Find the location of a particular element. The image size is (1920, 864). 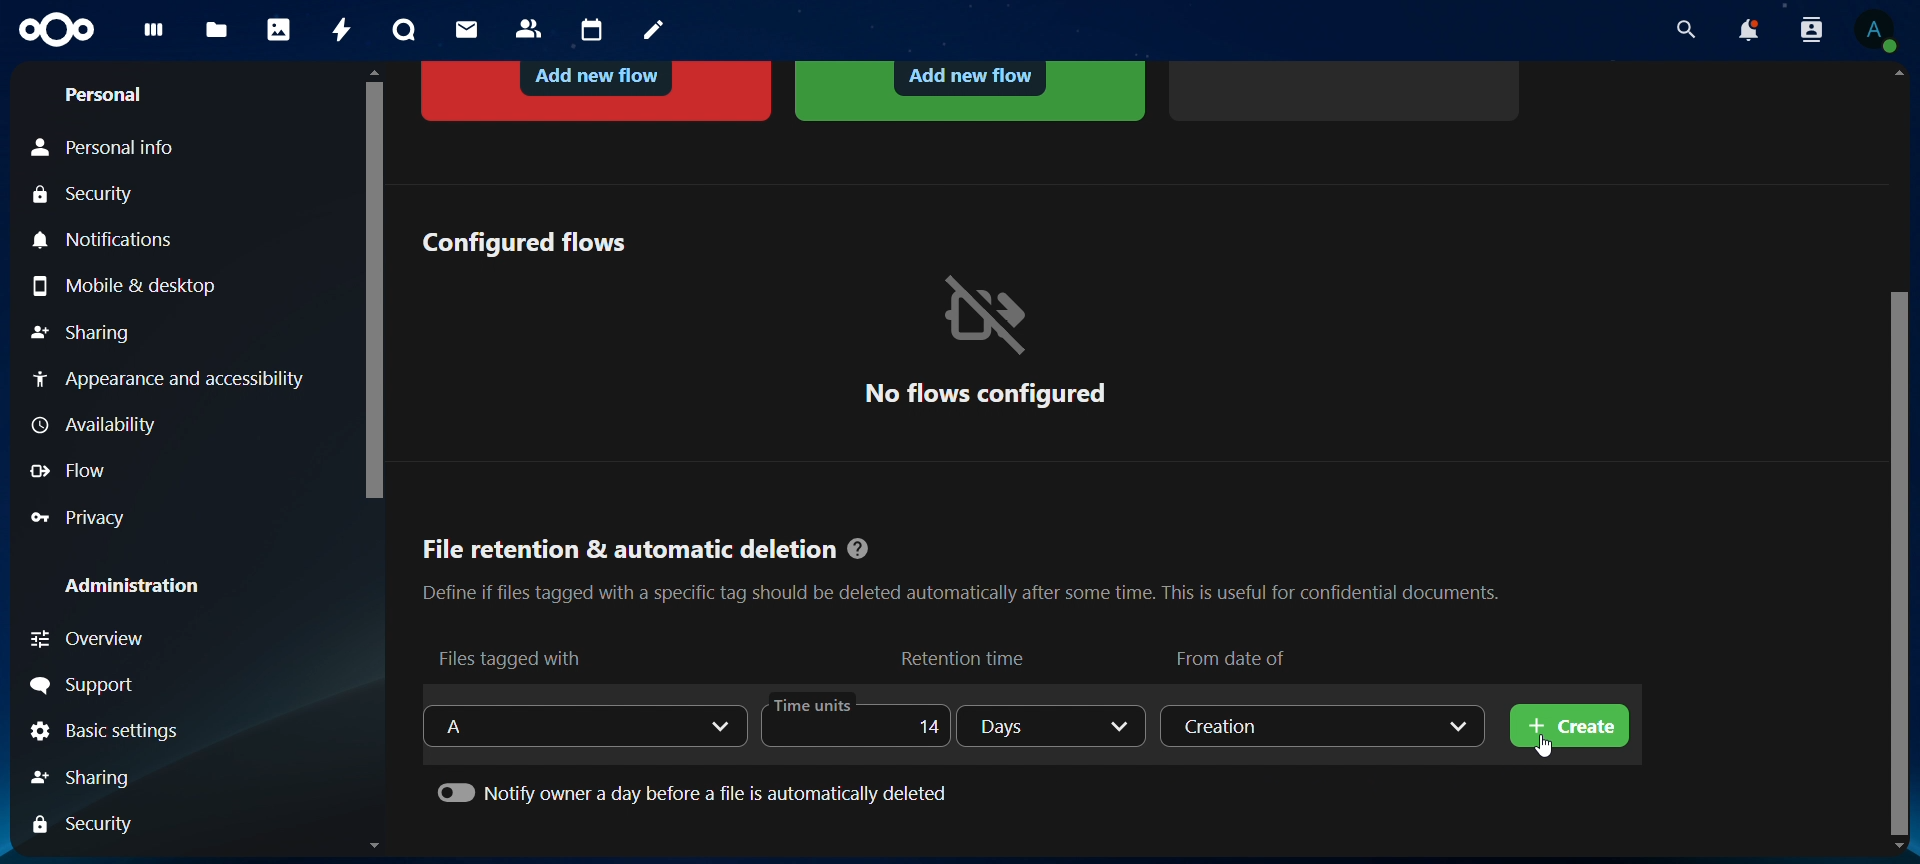

calendar is located at coordinates (593, 31).